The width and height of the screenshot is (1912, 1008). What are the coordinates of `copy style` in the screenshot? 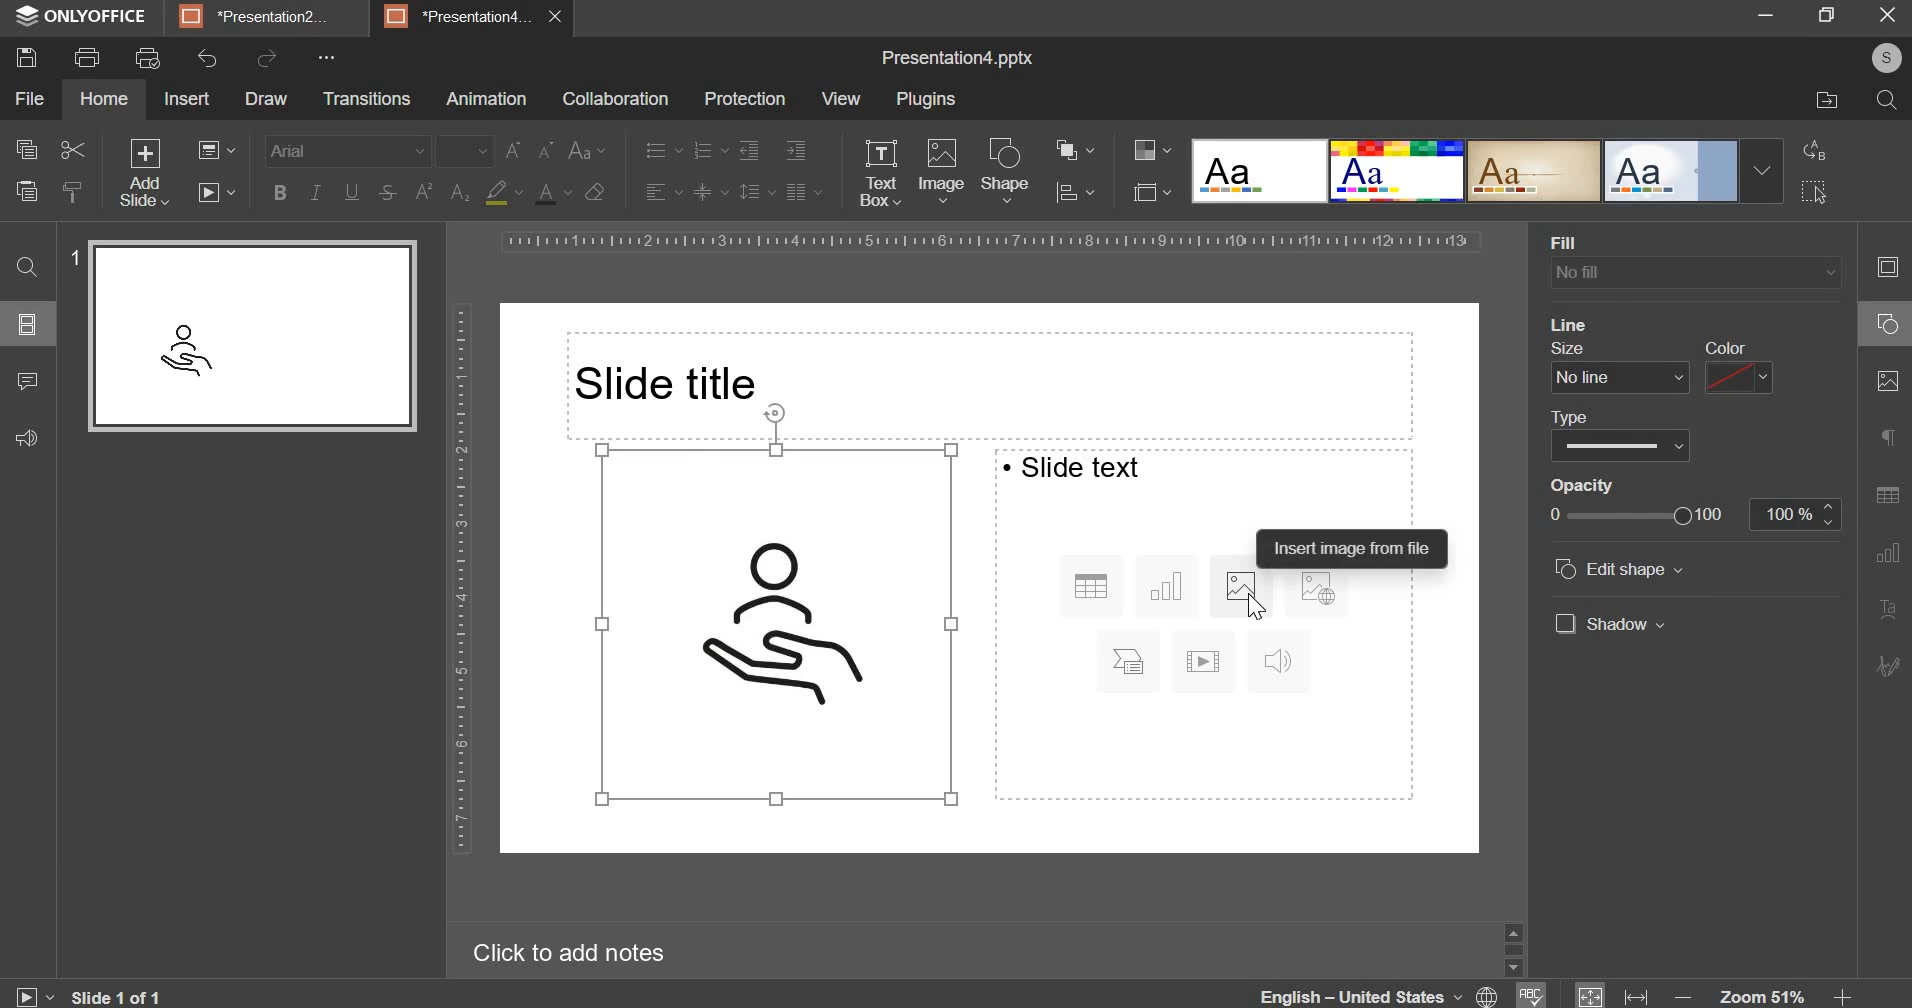 It's located at (72, 189).